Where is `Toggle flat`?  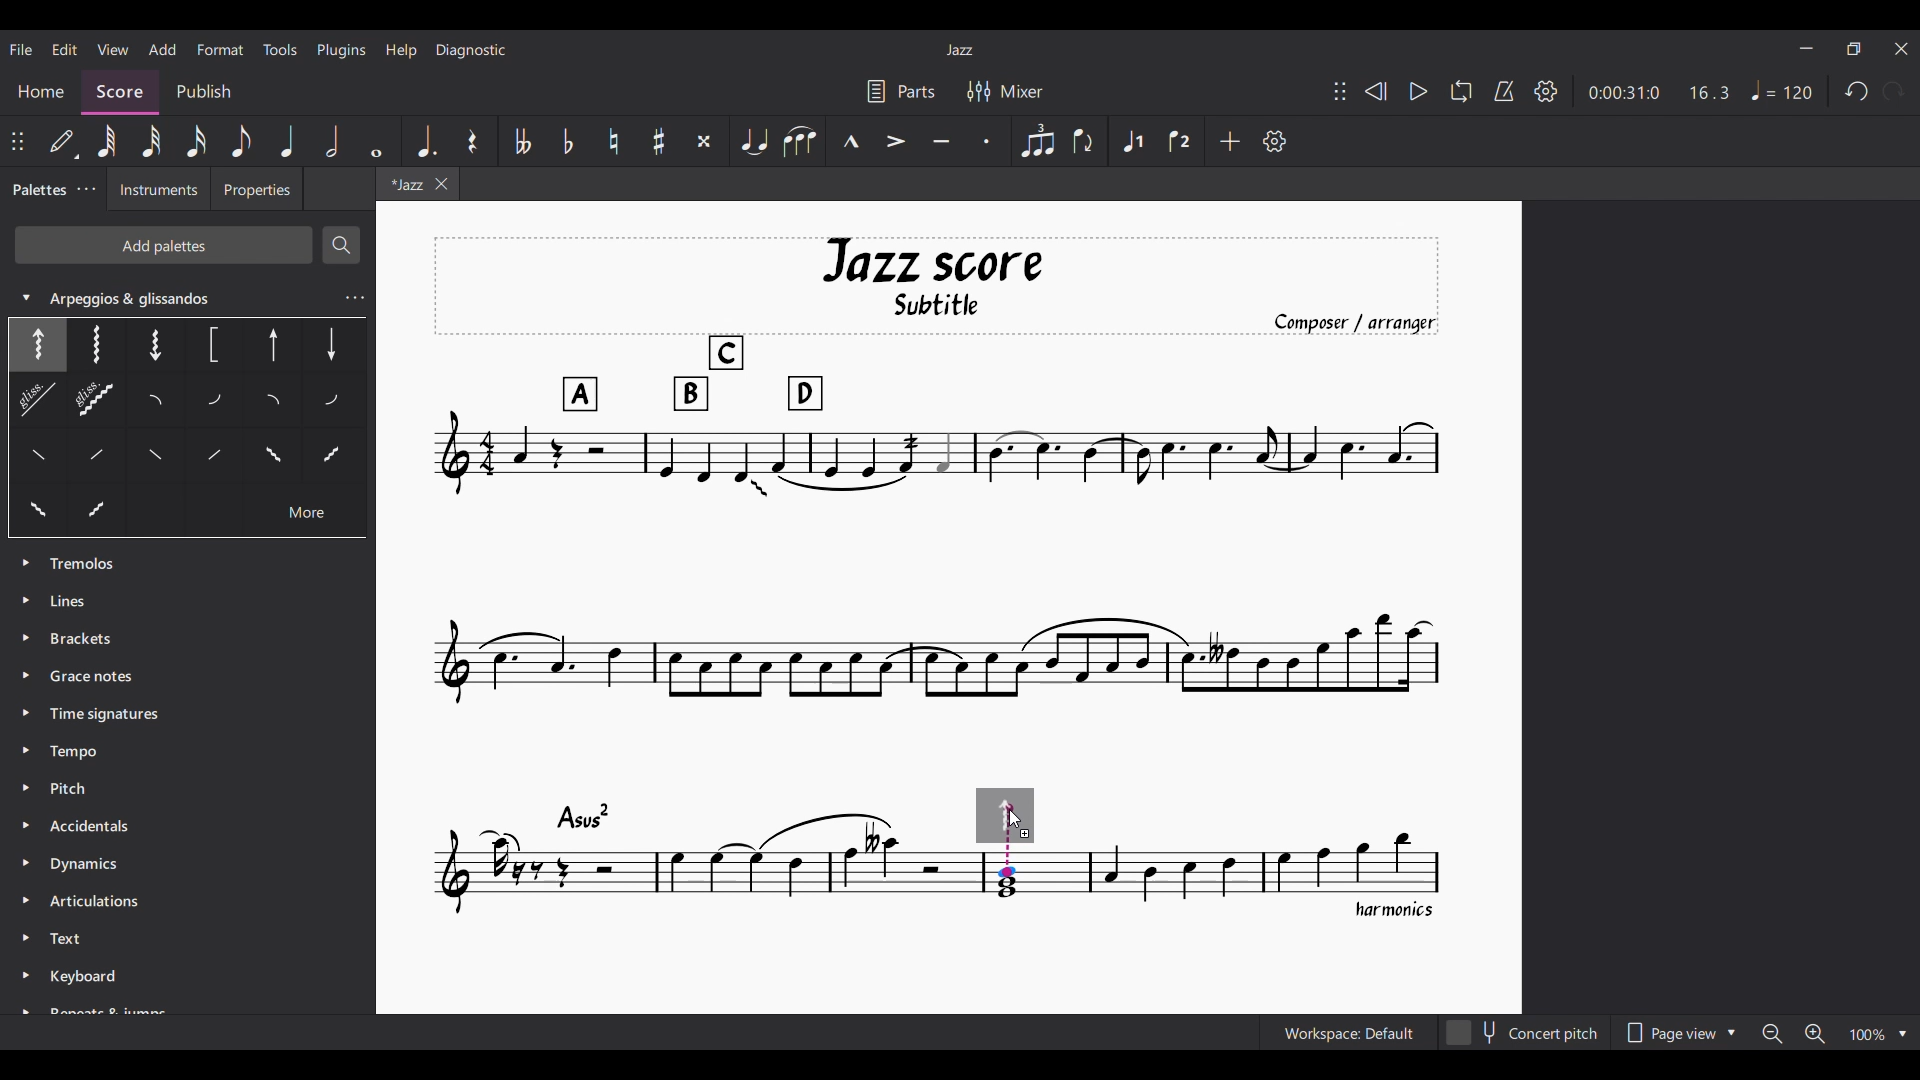
Toggle flat is located at coordinates (567, 142).